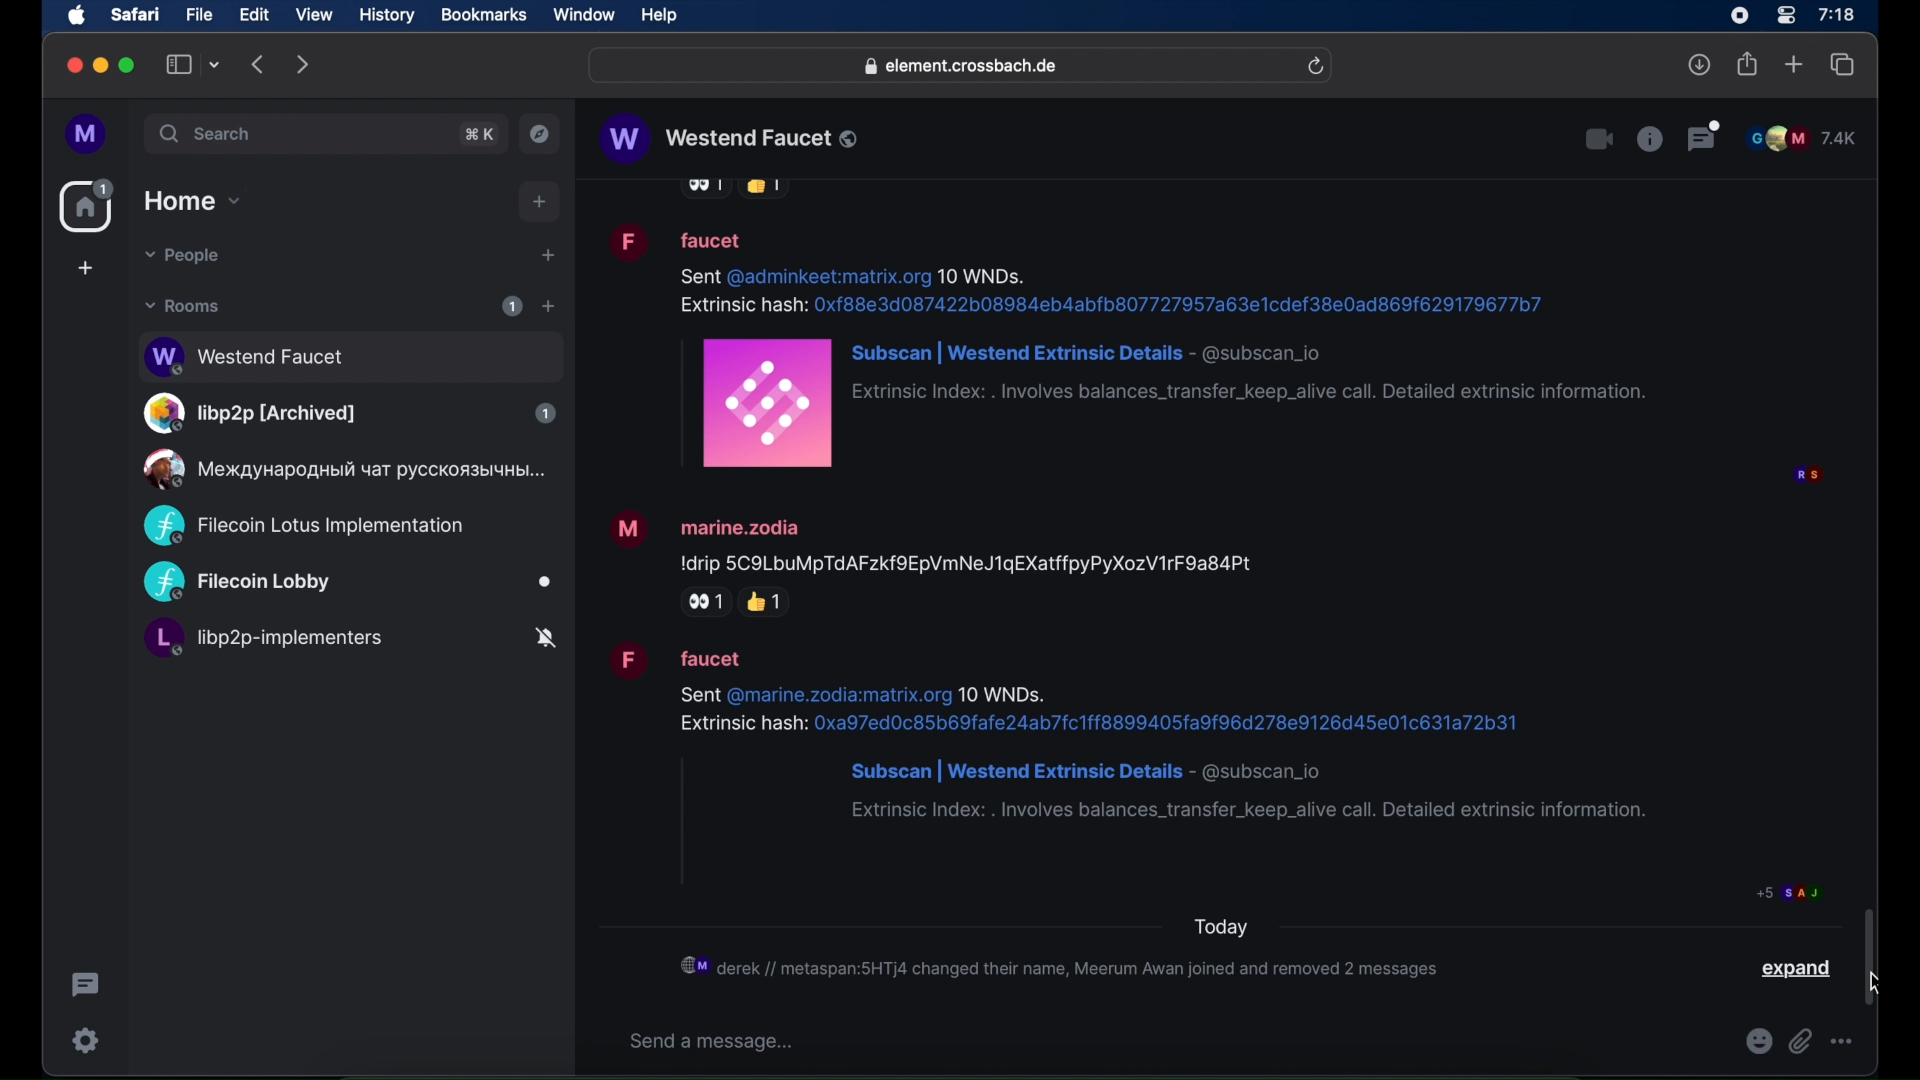 The height and width of the screenshot is (1080, 1920). What do you see at coordinates (1801, 1041) in the screenshot?
I see `attach file` at bounding box center [1801, 1041].